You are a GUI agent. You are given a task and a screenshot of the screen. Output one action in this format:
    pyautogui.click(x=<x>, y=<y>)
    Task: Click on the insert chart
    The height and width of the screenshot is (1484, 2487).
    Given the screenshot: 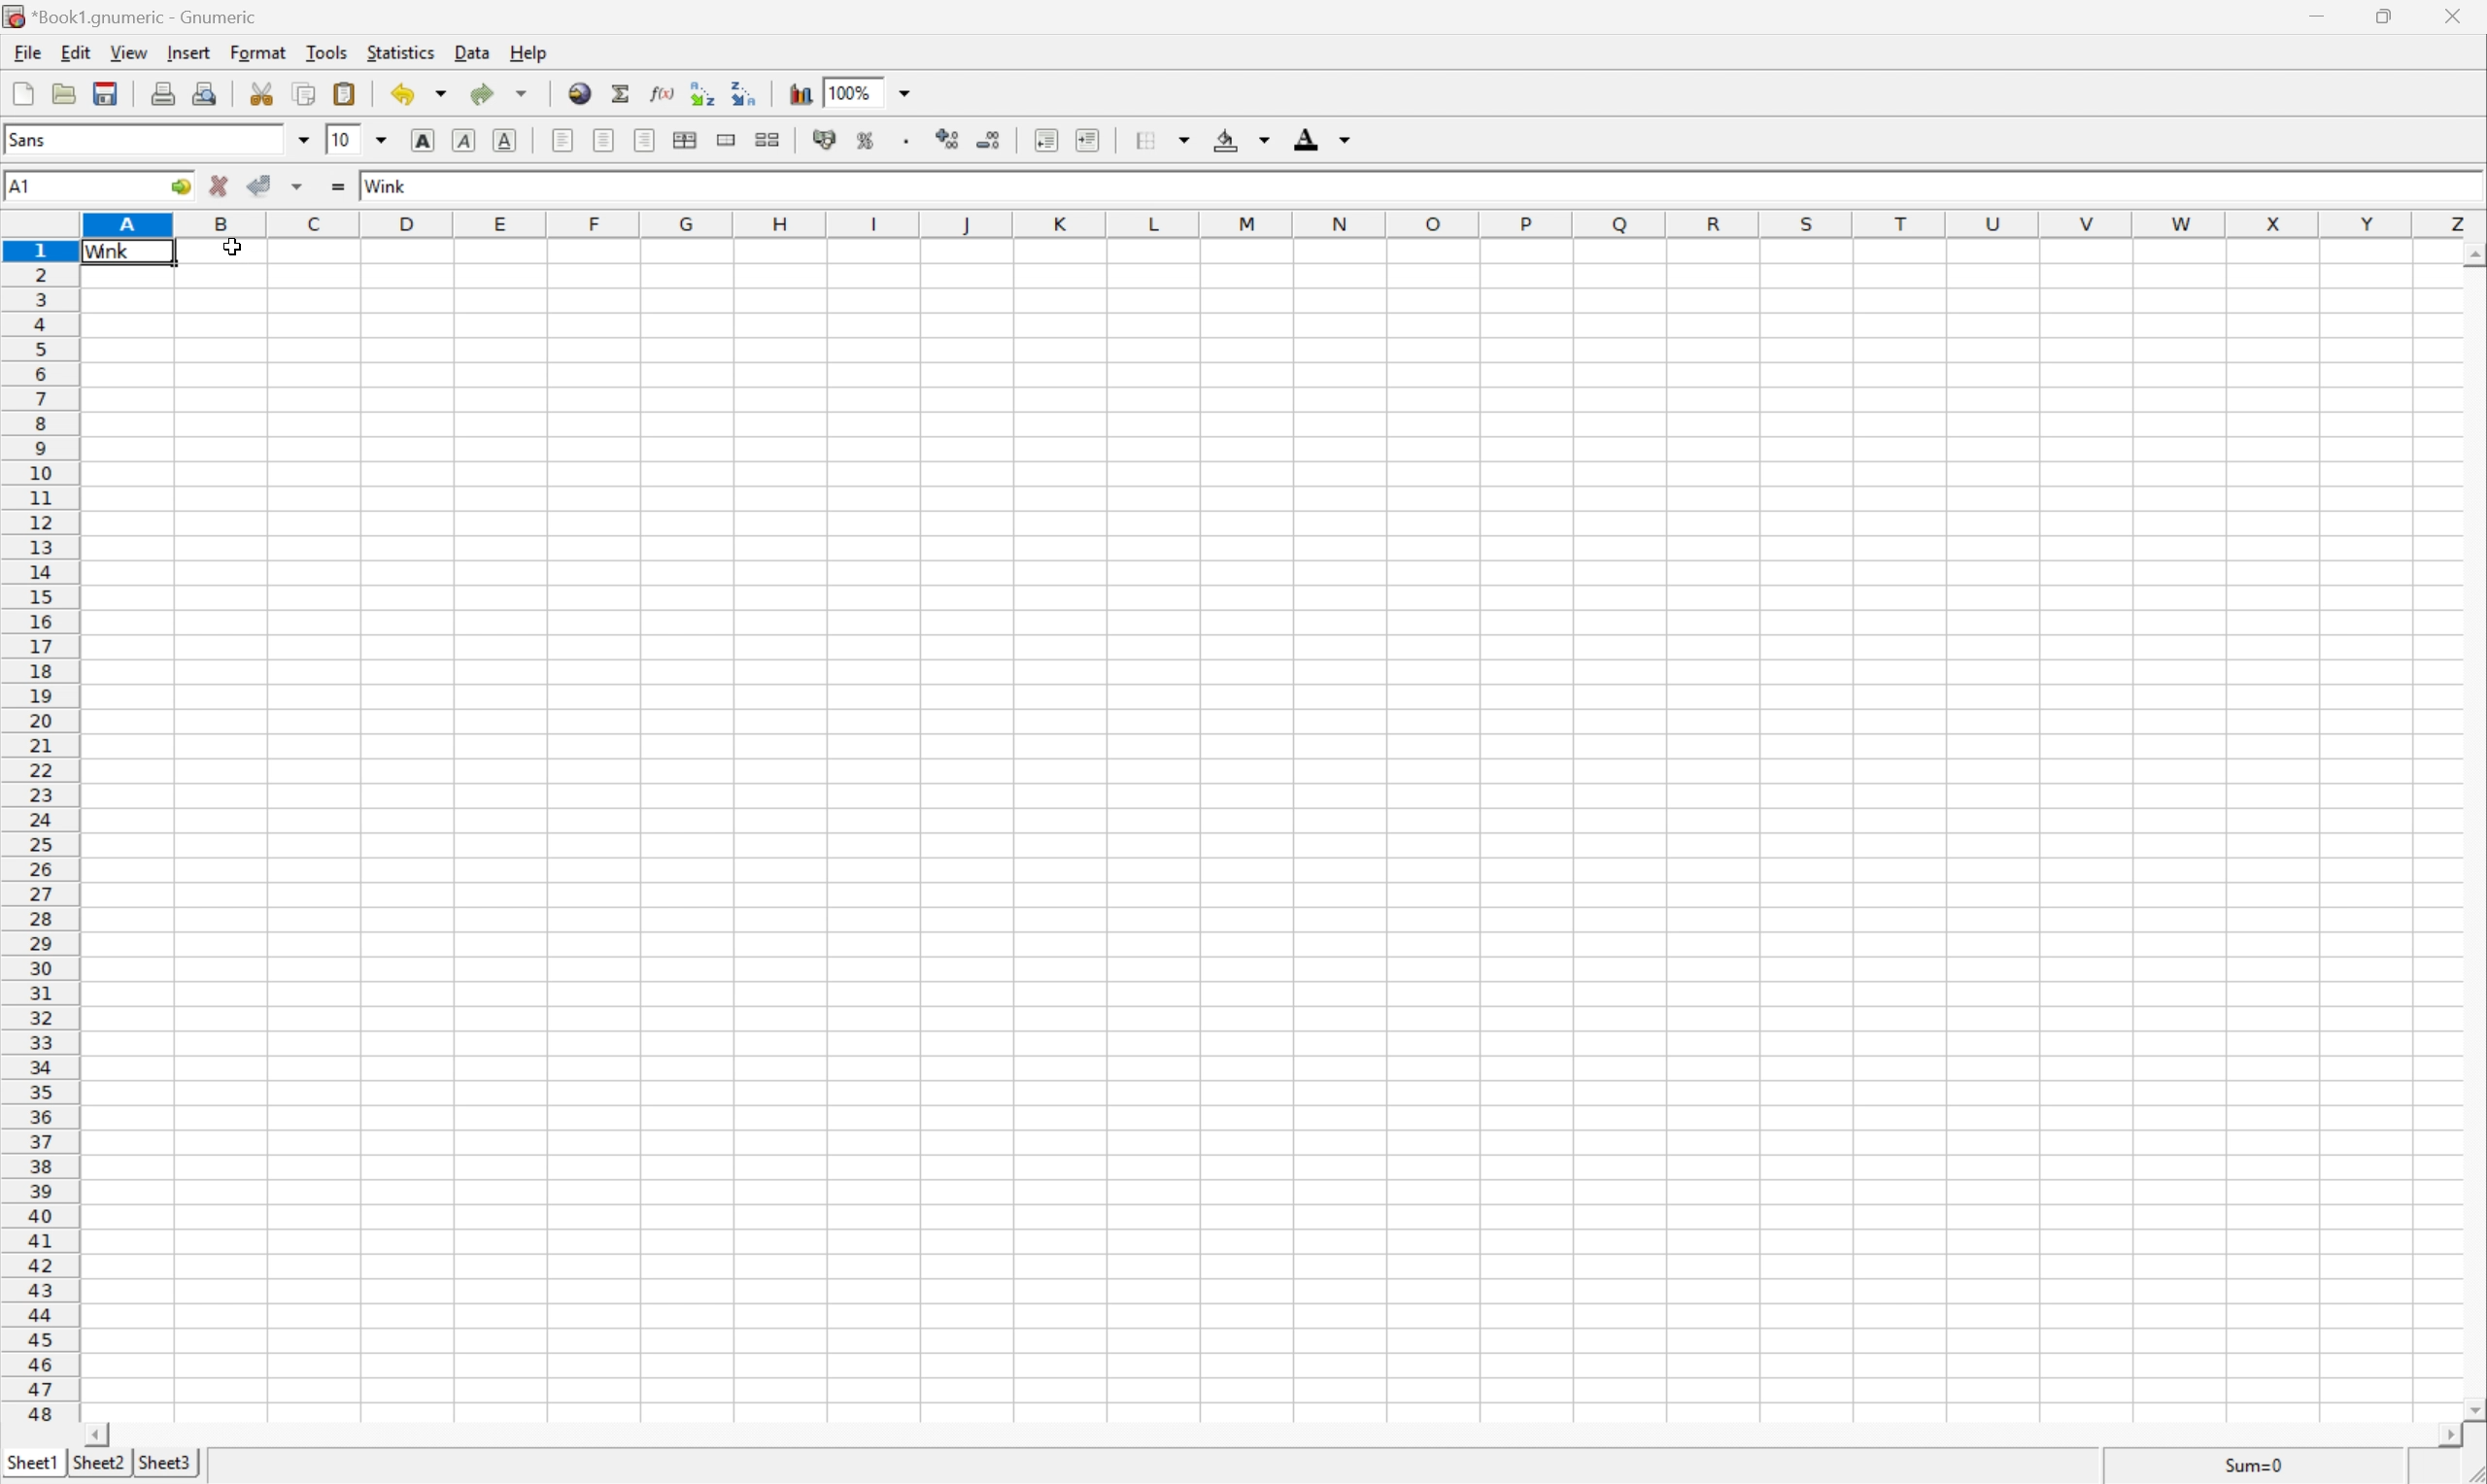 What is the action you would take?
    pyautogui.click(x=801, y=93)
    